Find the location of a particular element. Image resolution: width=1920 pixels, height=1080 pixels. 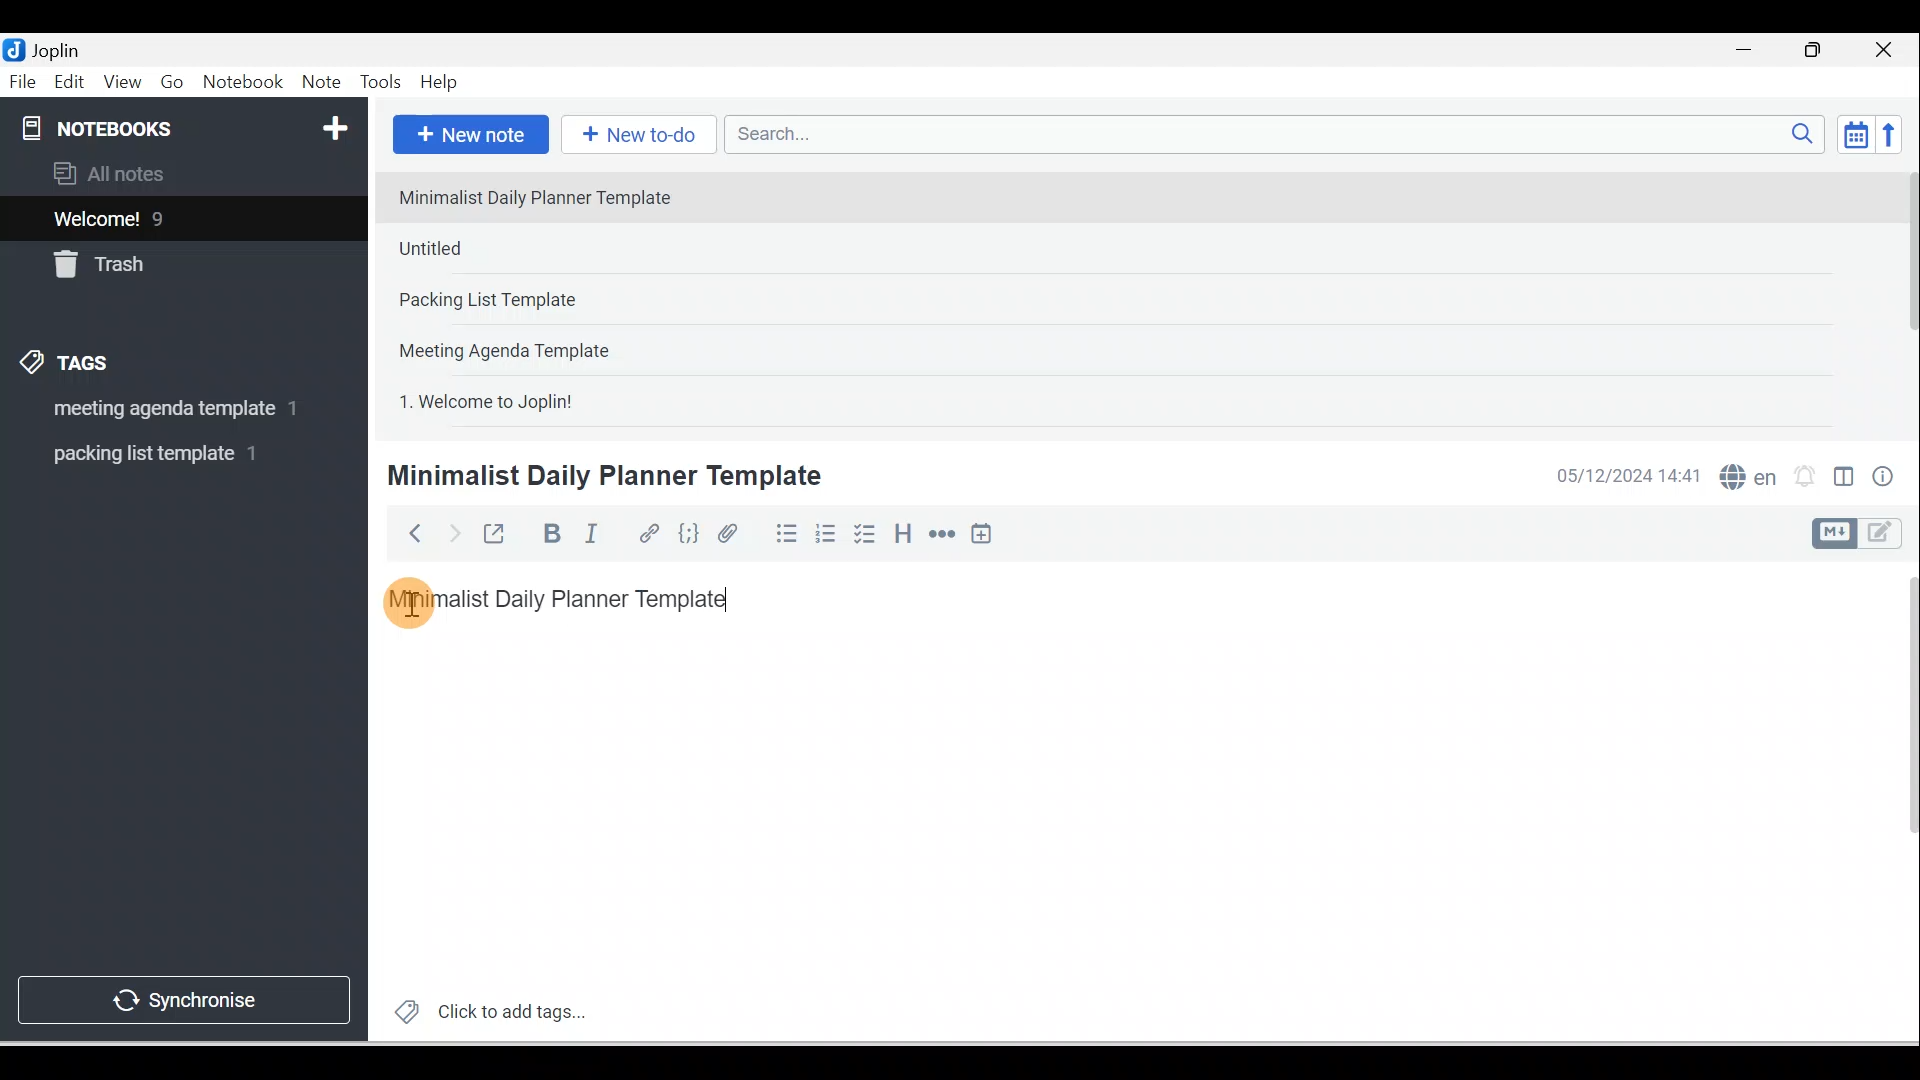

Hyperlink is located at coordinates (647, 535).